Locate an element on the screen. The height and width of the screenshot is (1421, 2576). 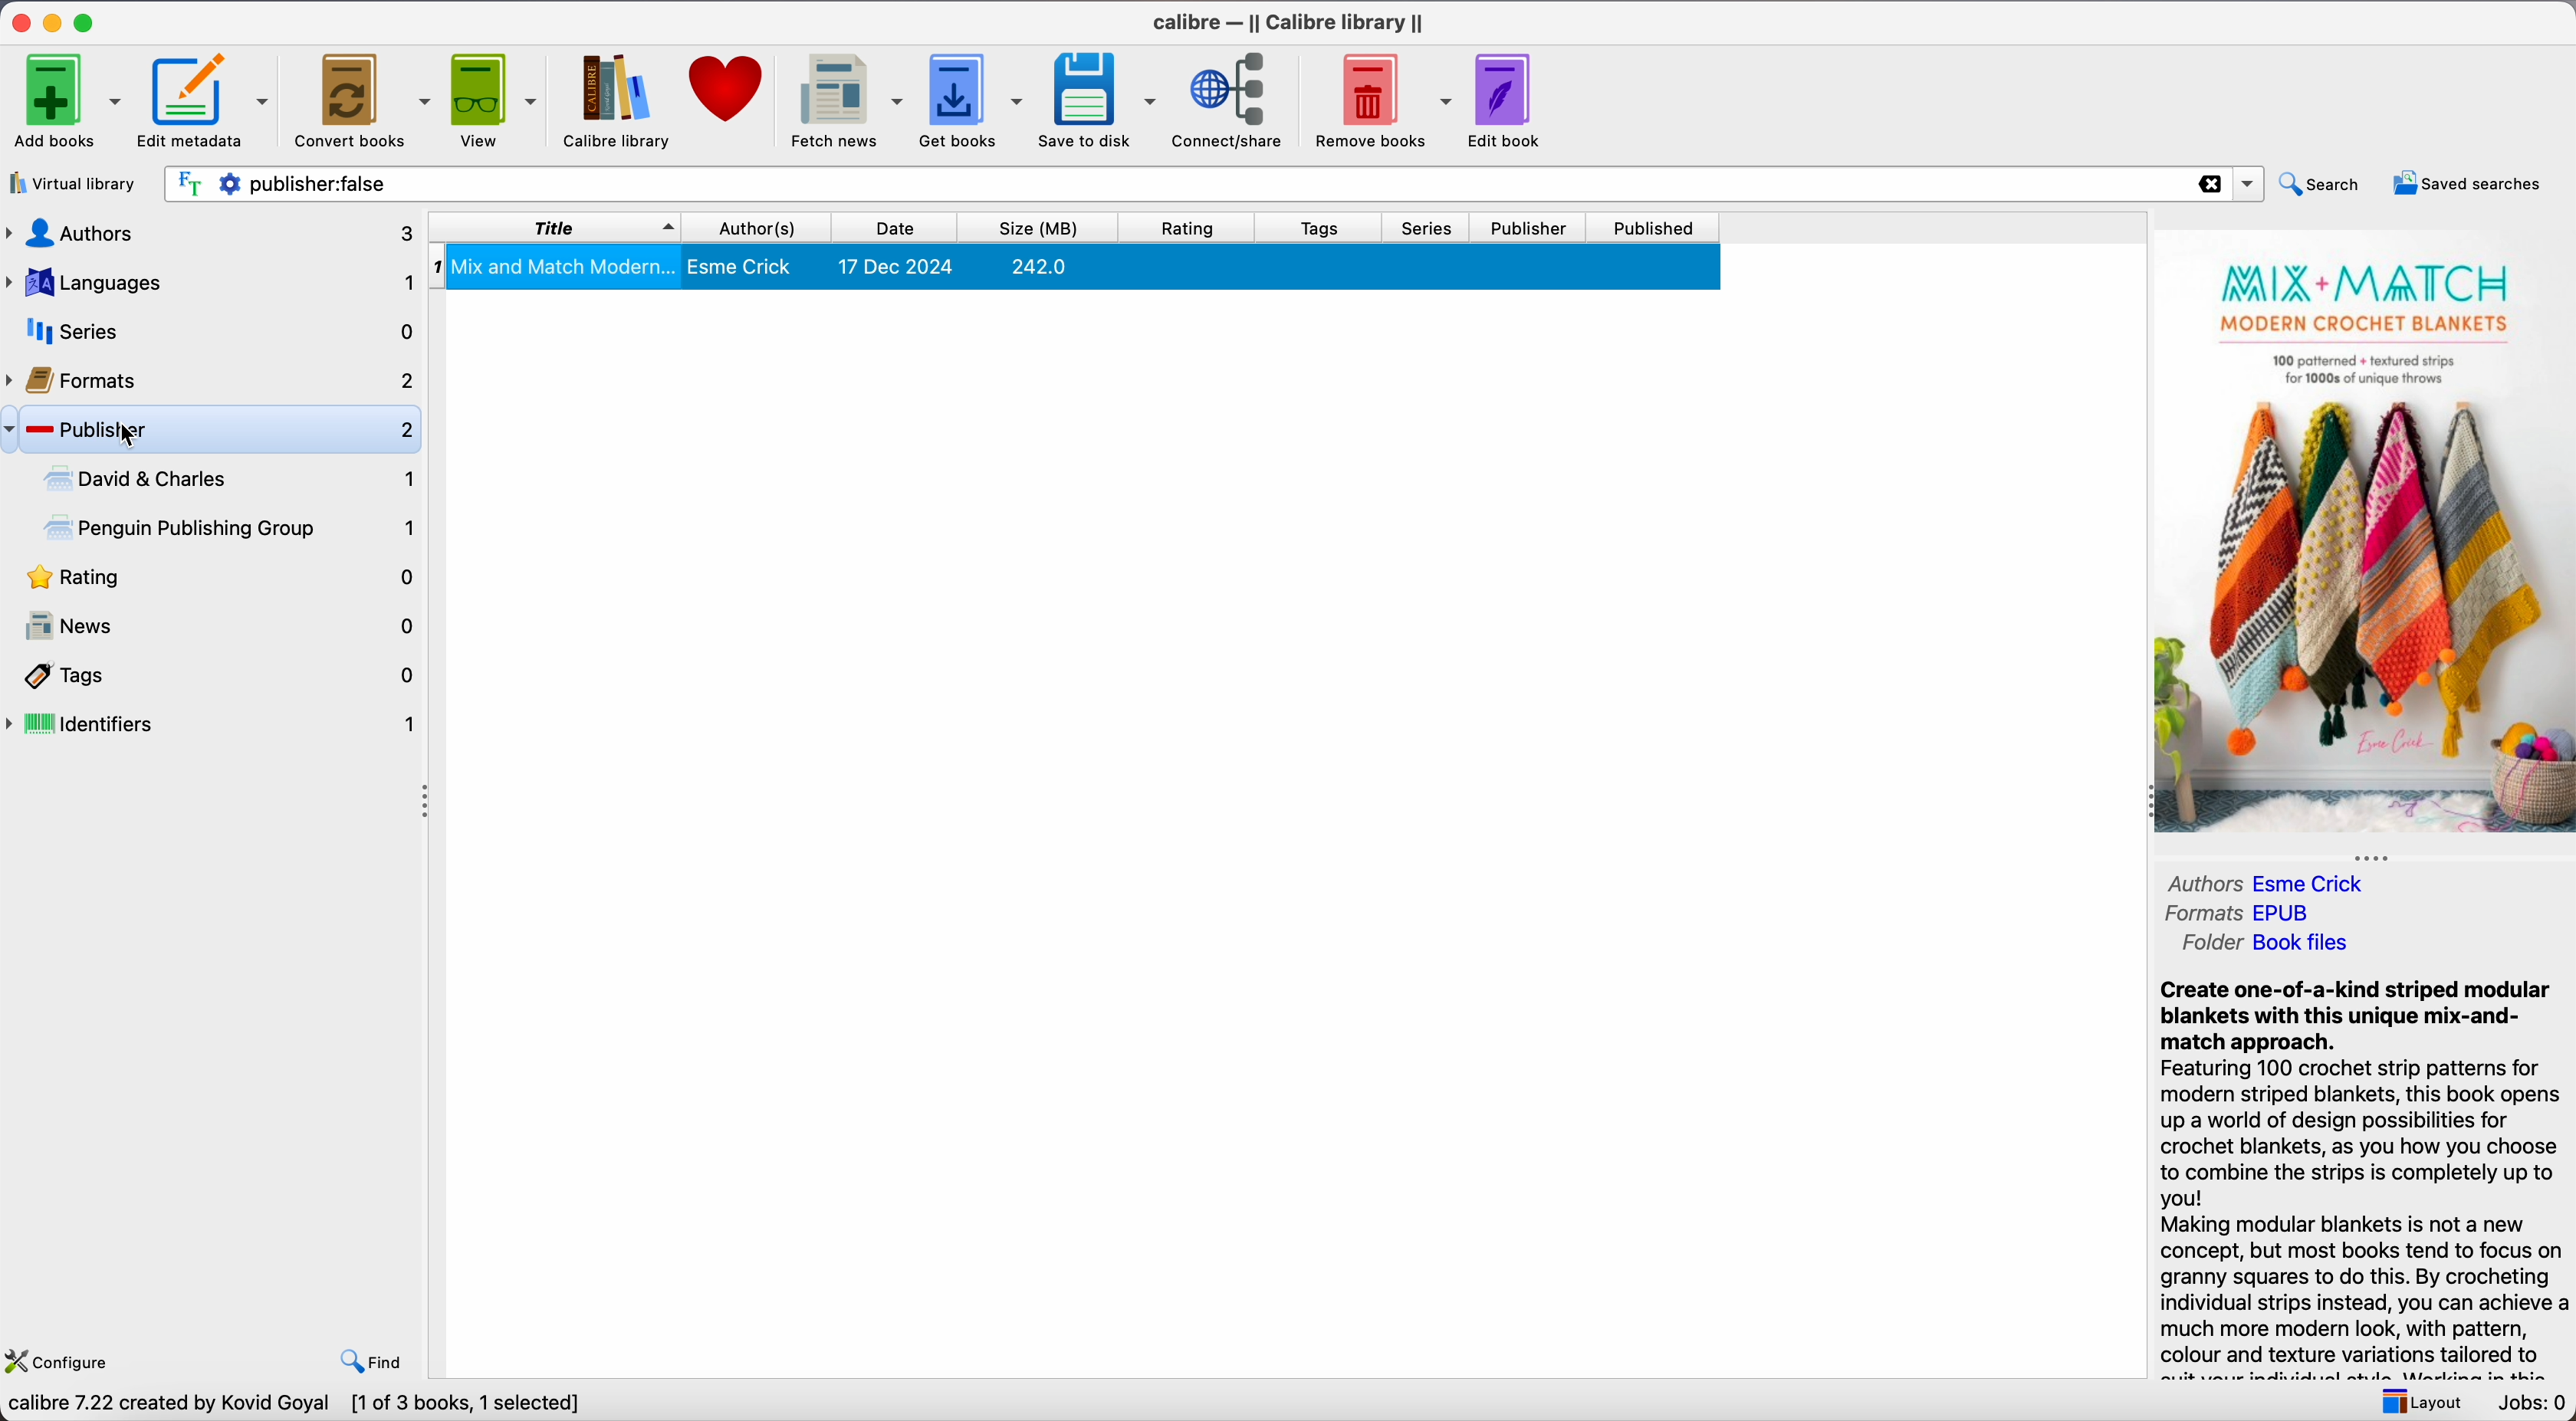
convert books is located at coordinates (362, 98).